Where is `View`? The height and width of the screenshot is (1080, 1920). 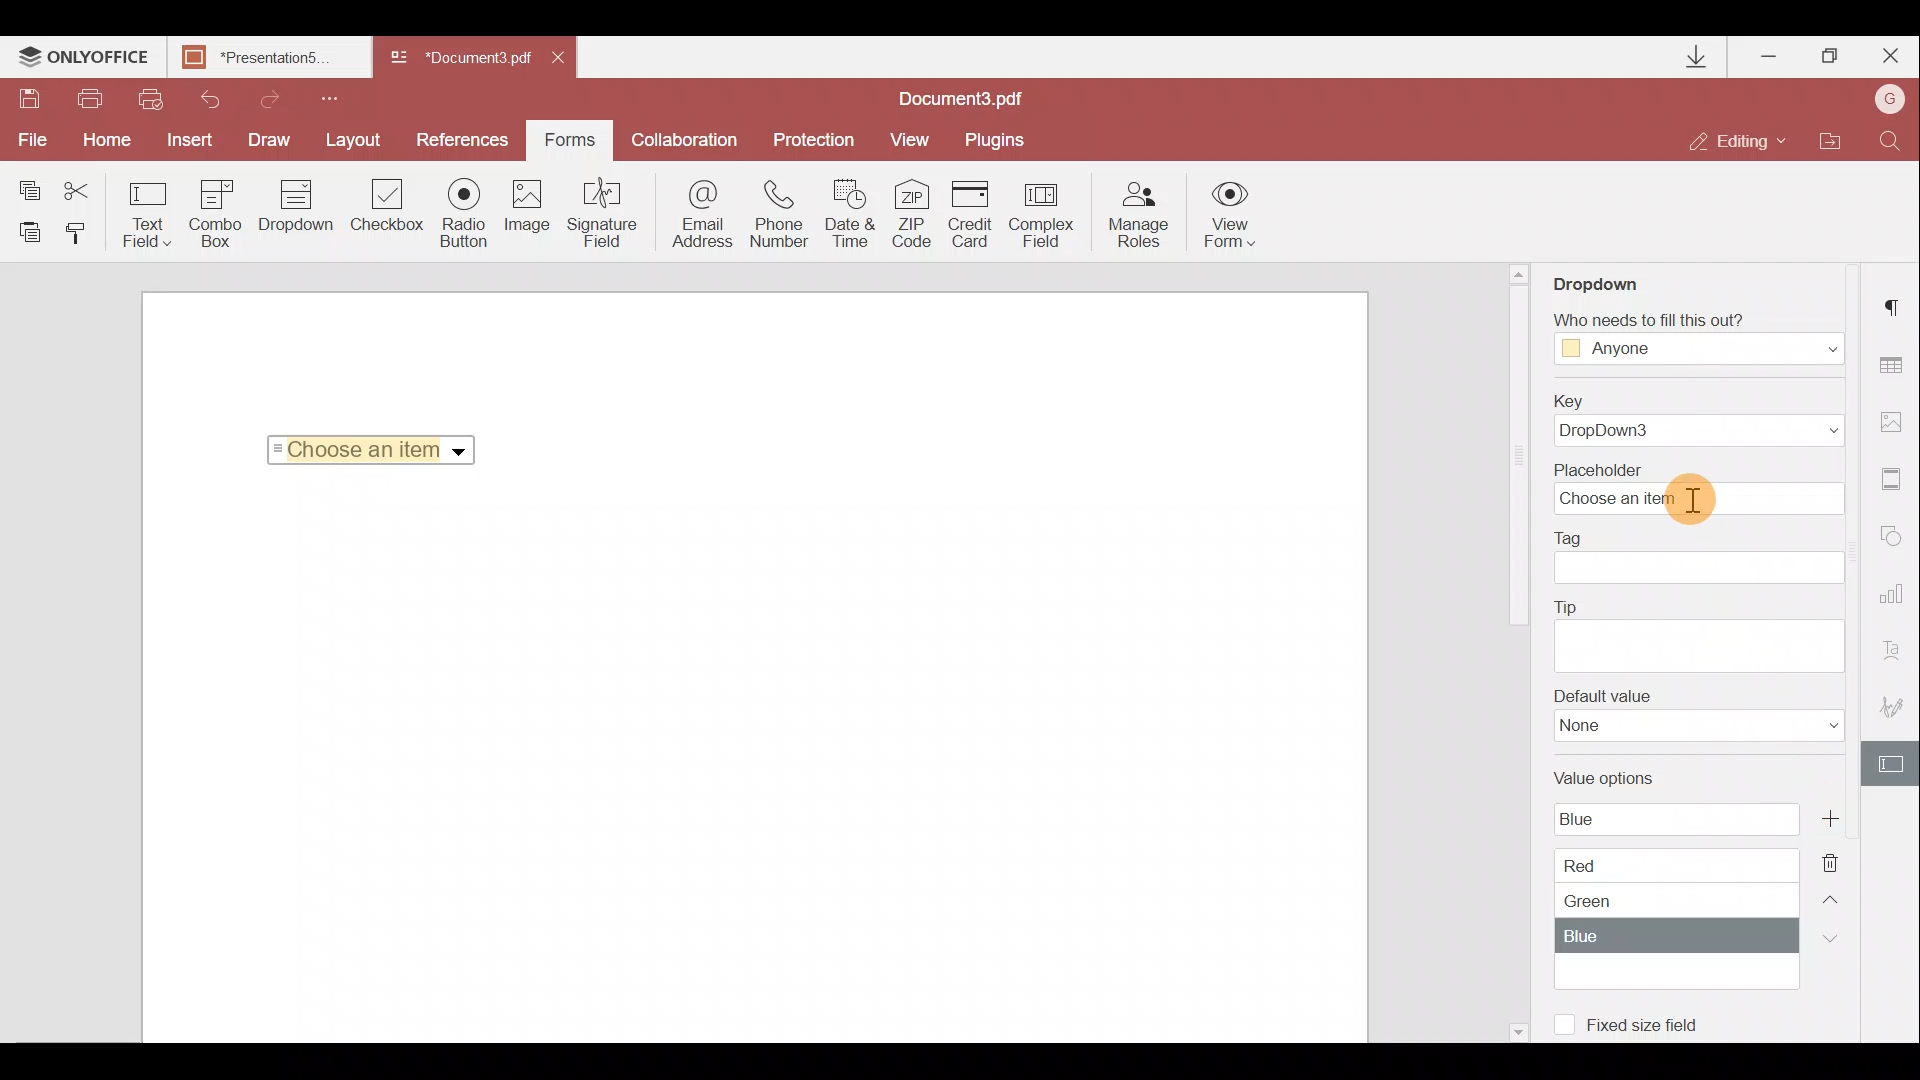 View is located at coordinates (916, 140).